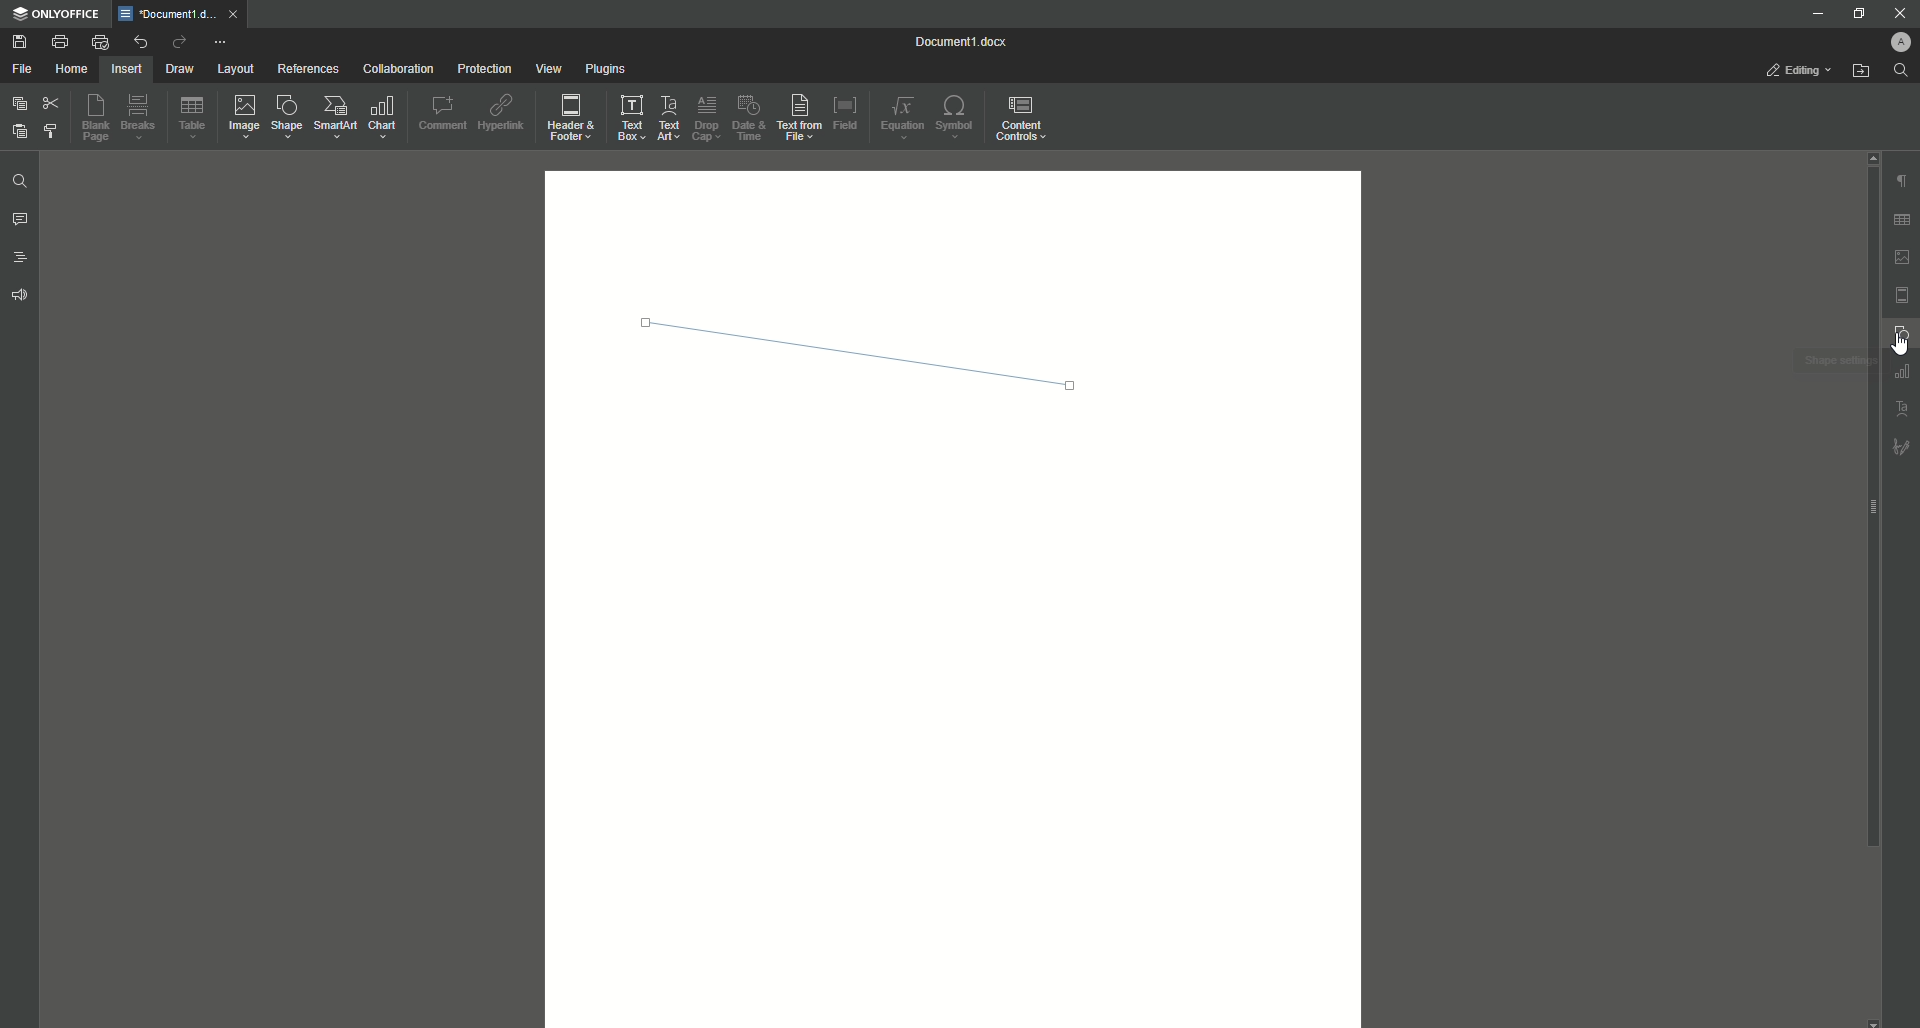 Image resolution: width=1920 pixels, height=1028 pixels. I want to click on Draw, so click(179, 70).